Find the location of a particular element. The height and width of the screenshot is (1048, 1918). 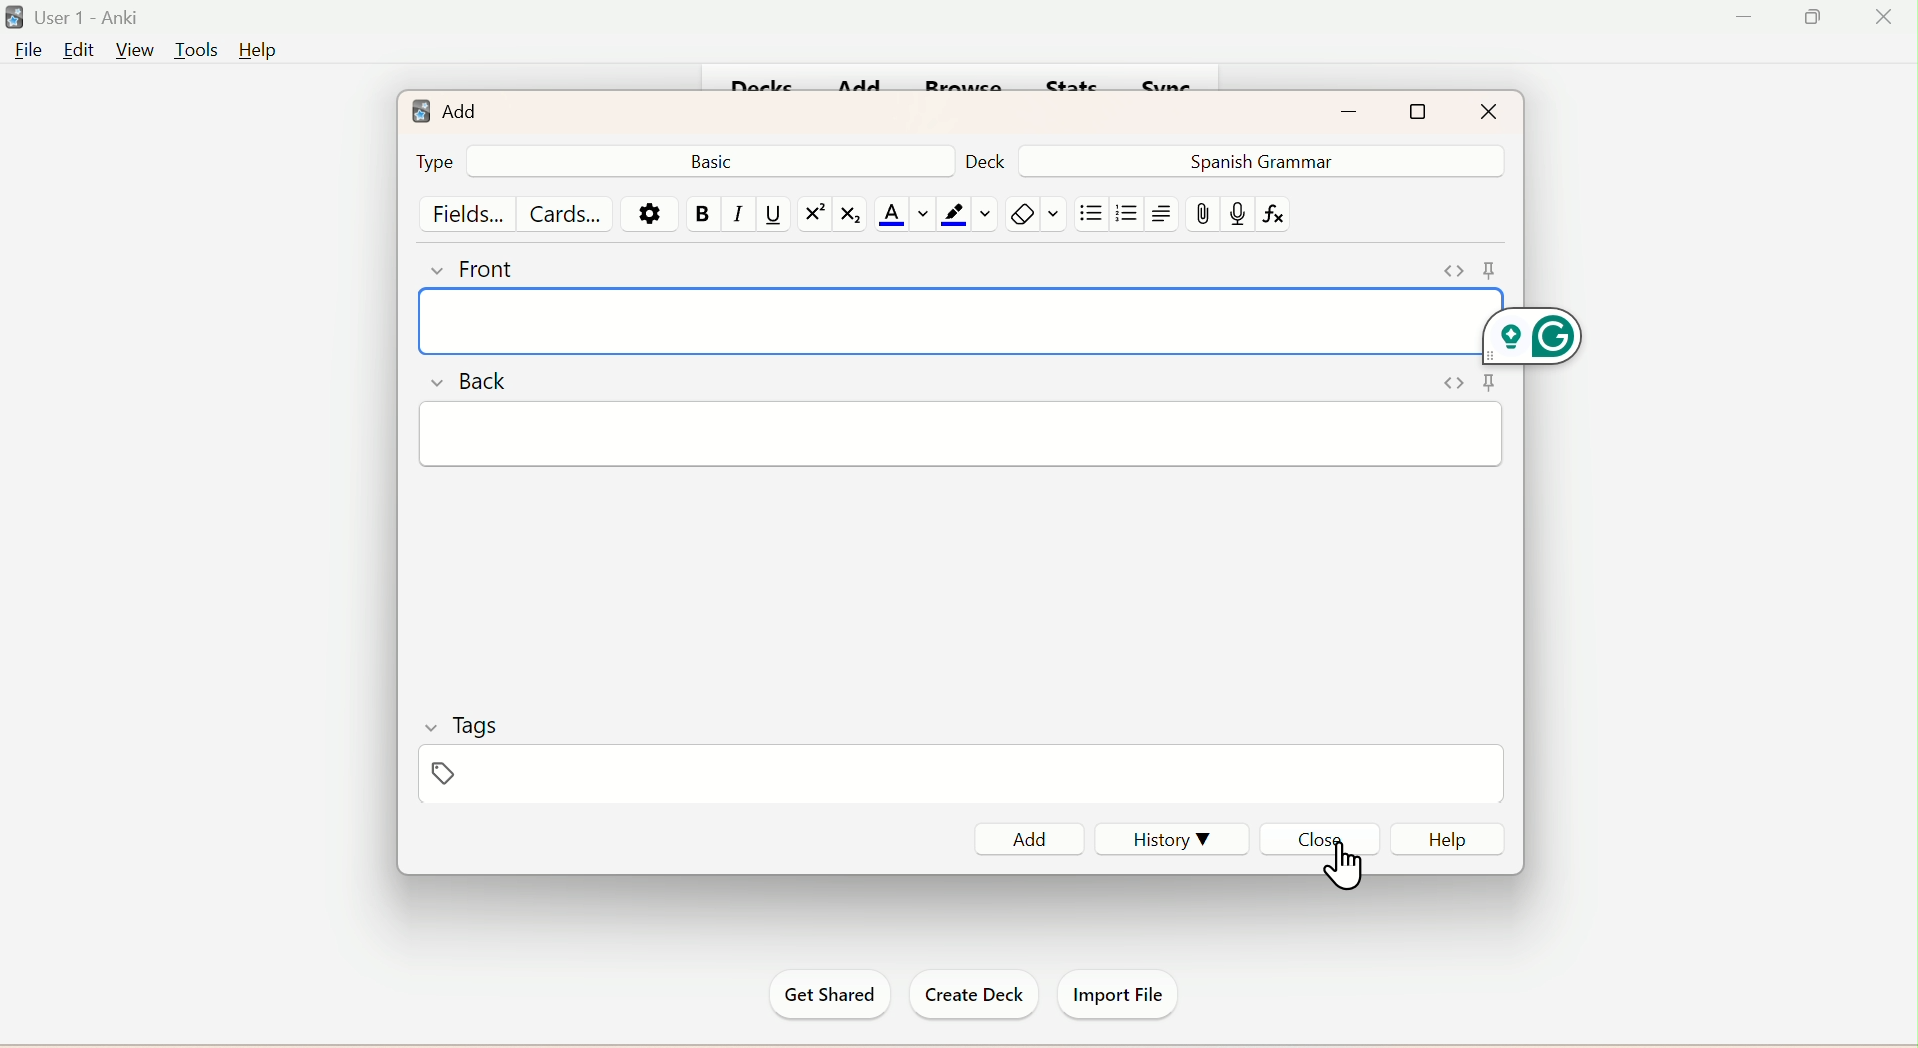

Rubber is located at coordinates (1039, 216).